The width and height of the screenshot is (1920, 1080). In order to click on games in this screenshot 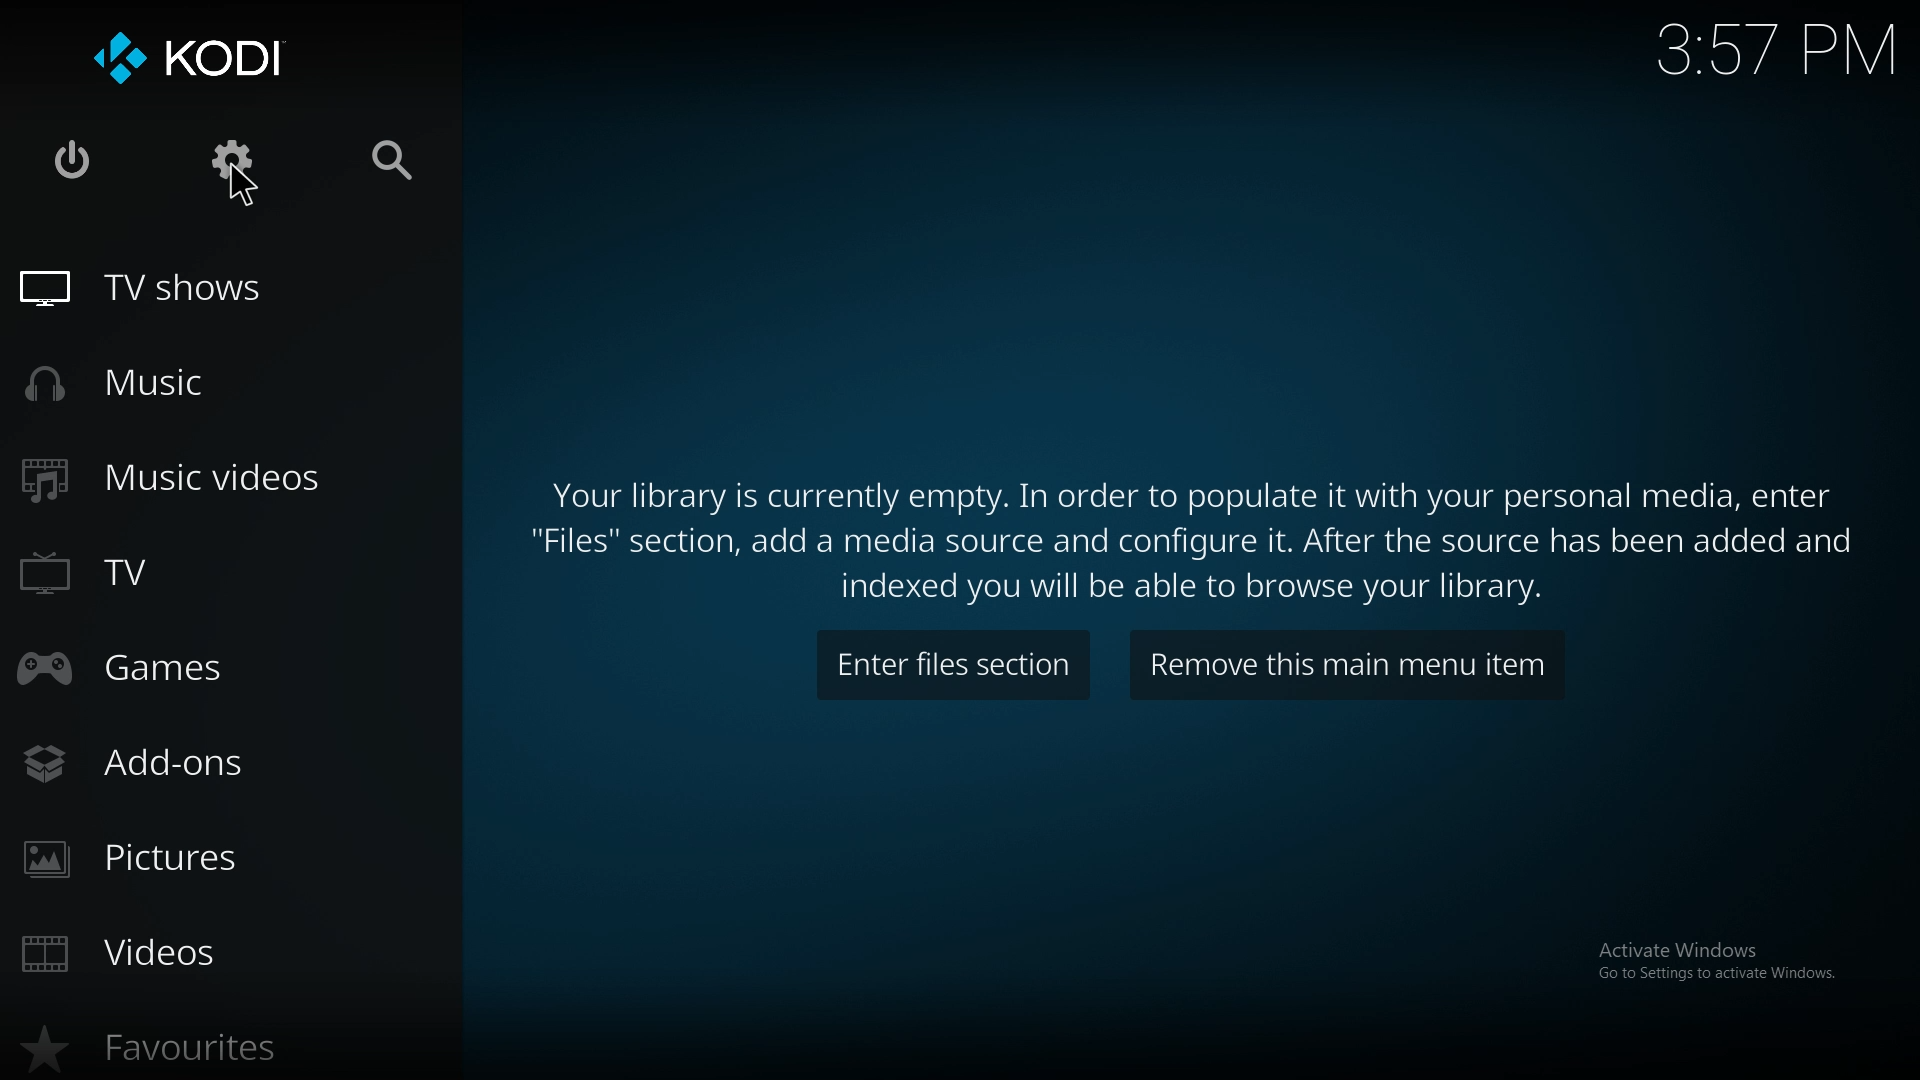, I will do `click(178, 663)`.